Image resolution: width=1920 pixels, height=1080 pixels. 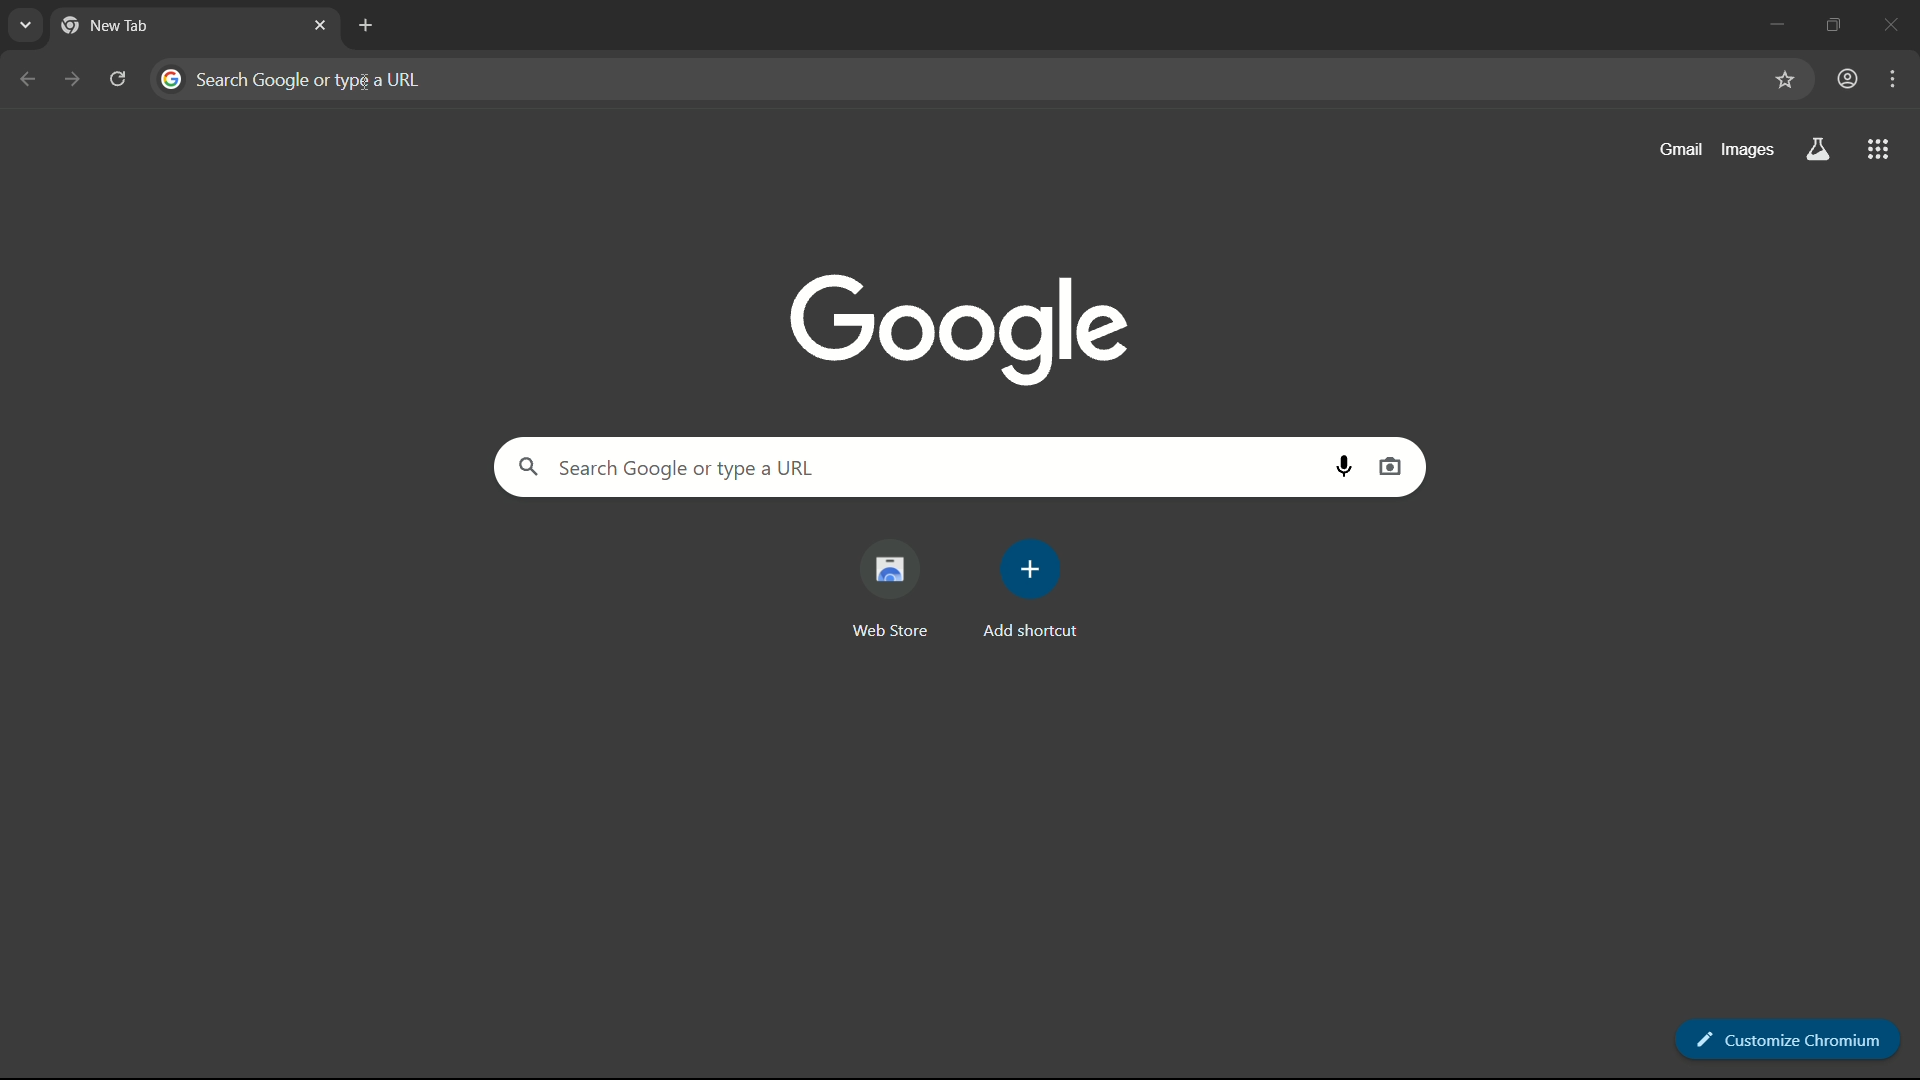 What do you see at coordinates (1682, 150) in the screenshot?
I see `gmail` at bounding box center [1682, 150].